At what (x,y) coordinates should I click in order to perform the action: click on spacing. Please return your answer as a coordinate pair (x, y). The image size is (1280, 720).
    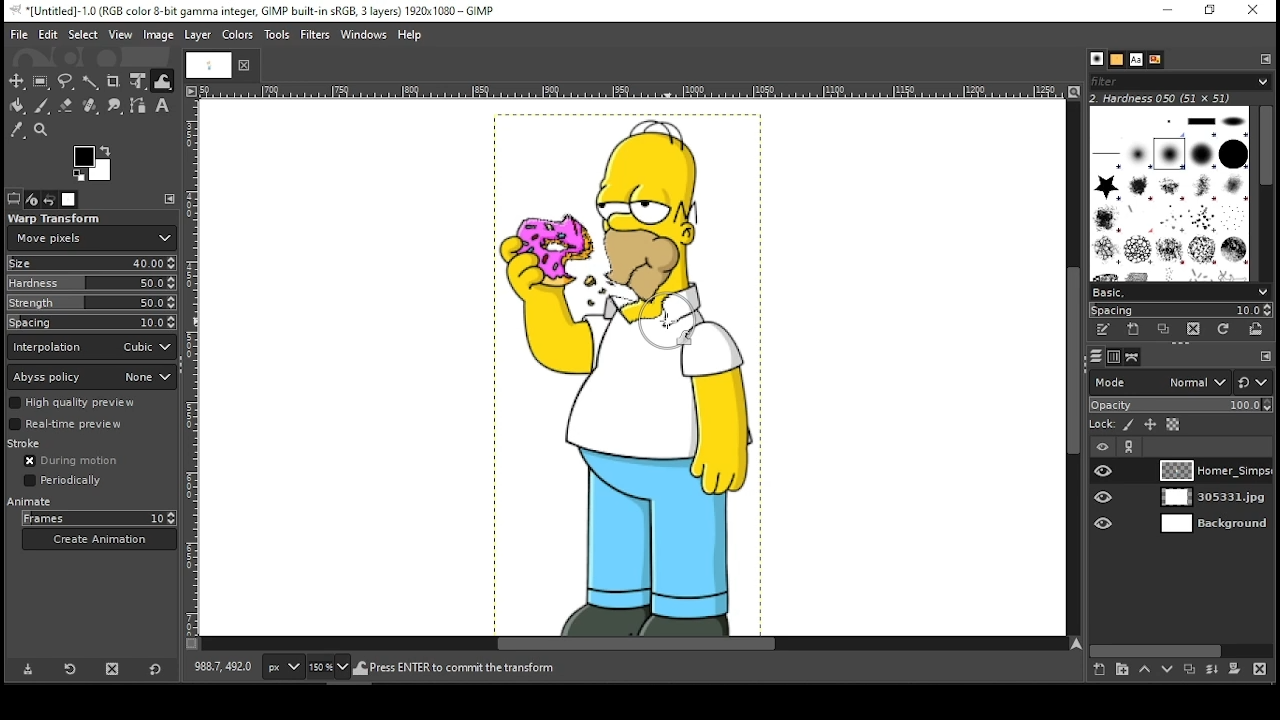
    Looking at the image, I should click on (1180, 310).